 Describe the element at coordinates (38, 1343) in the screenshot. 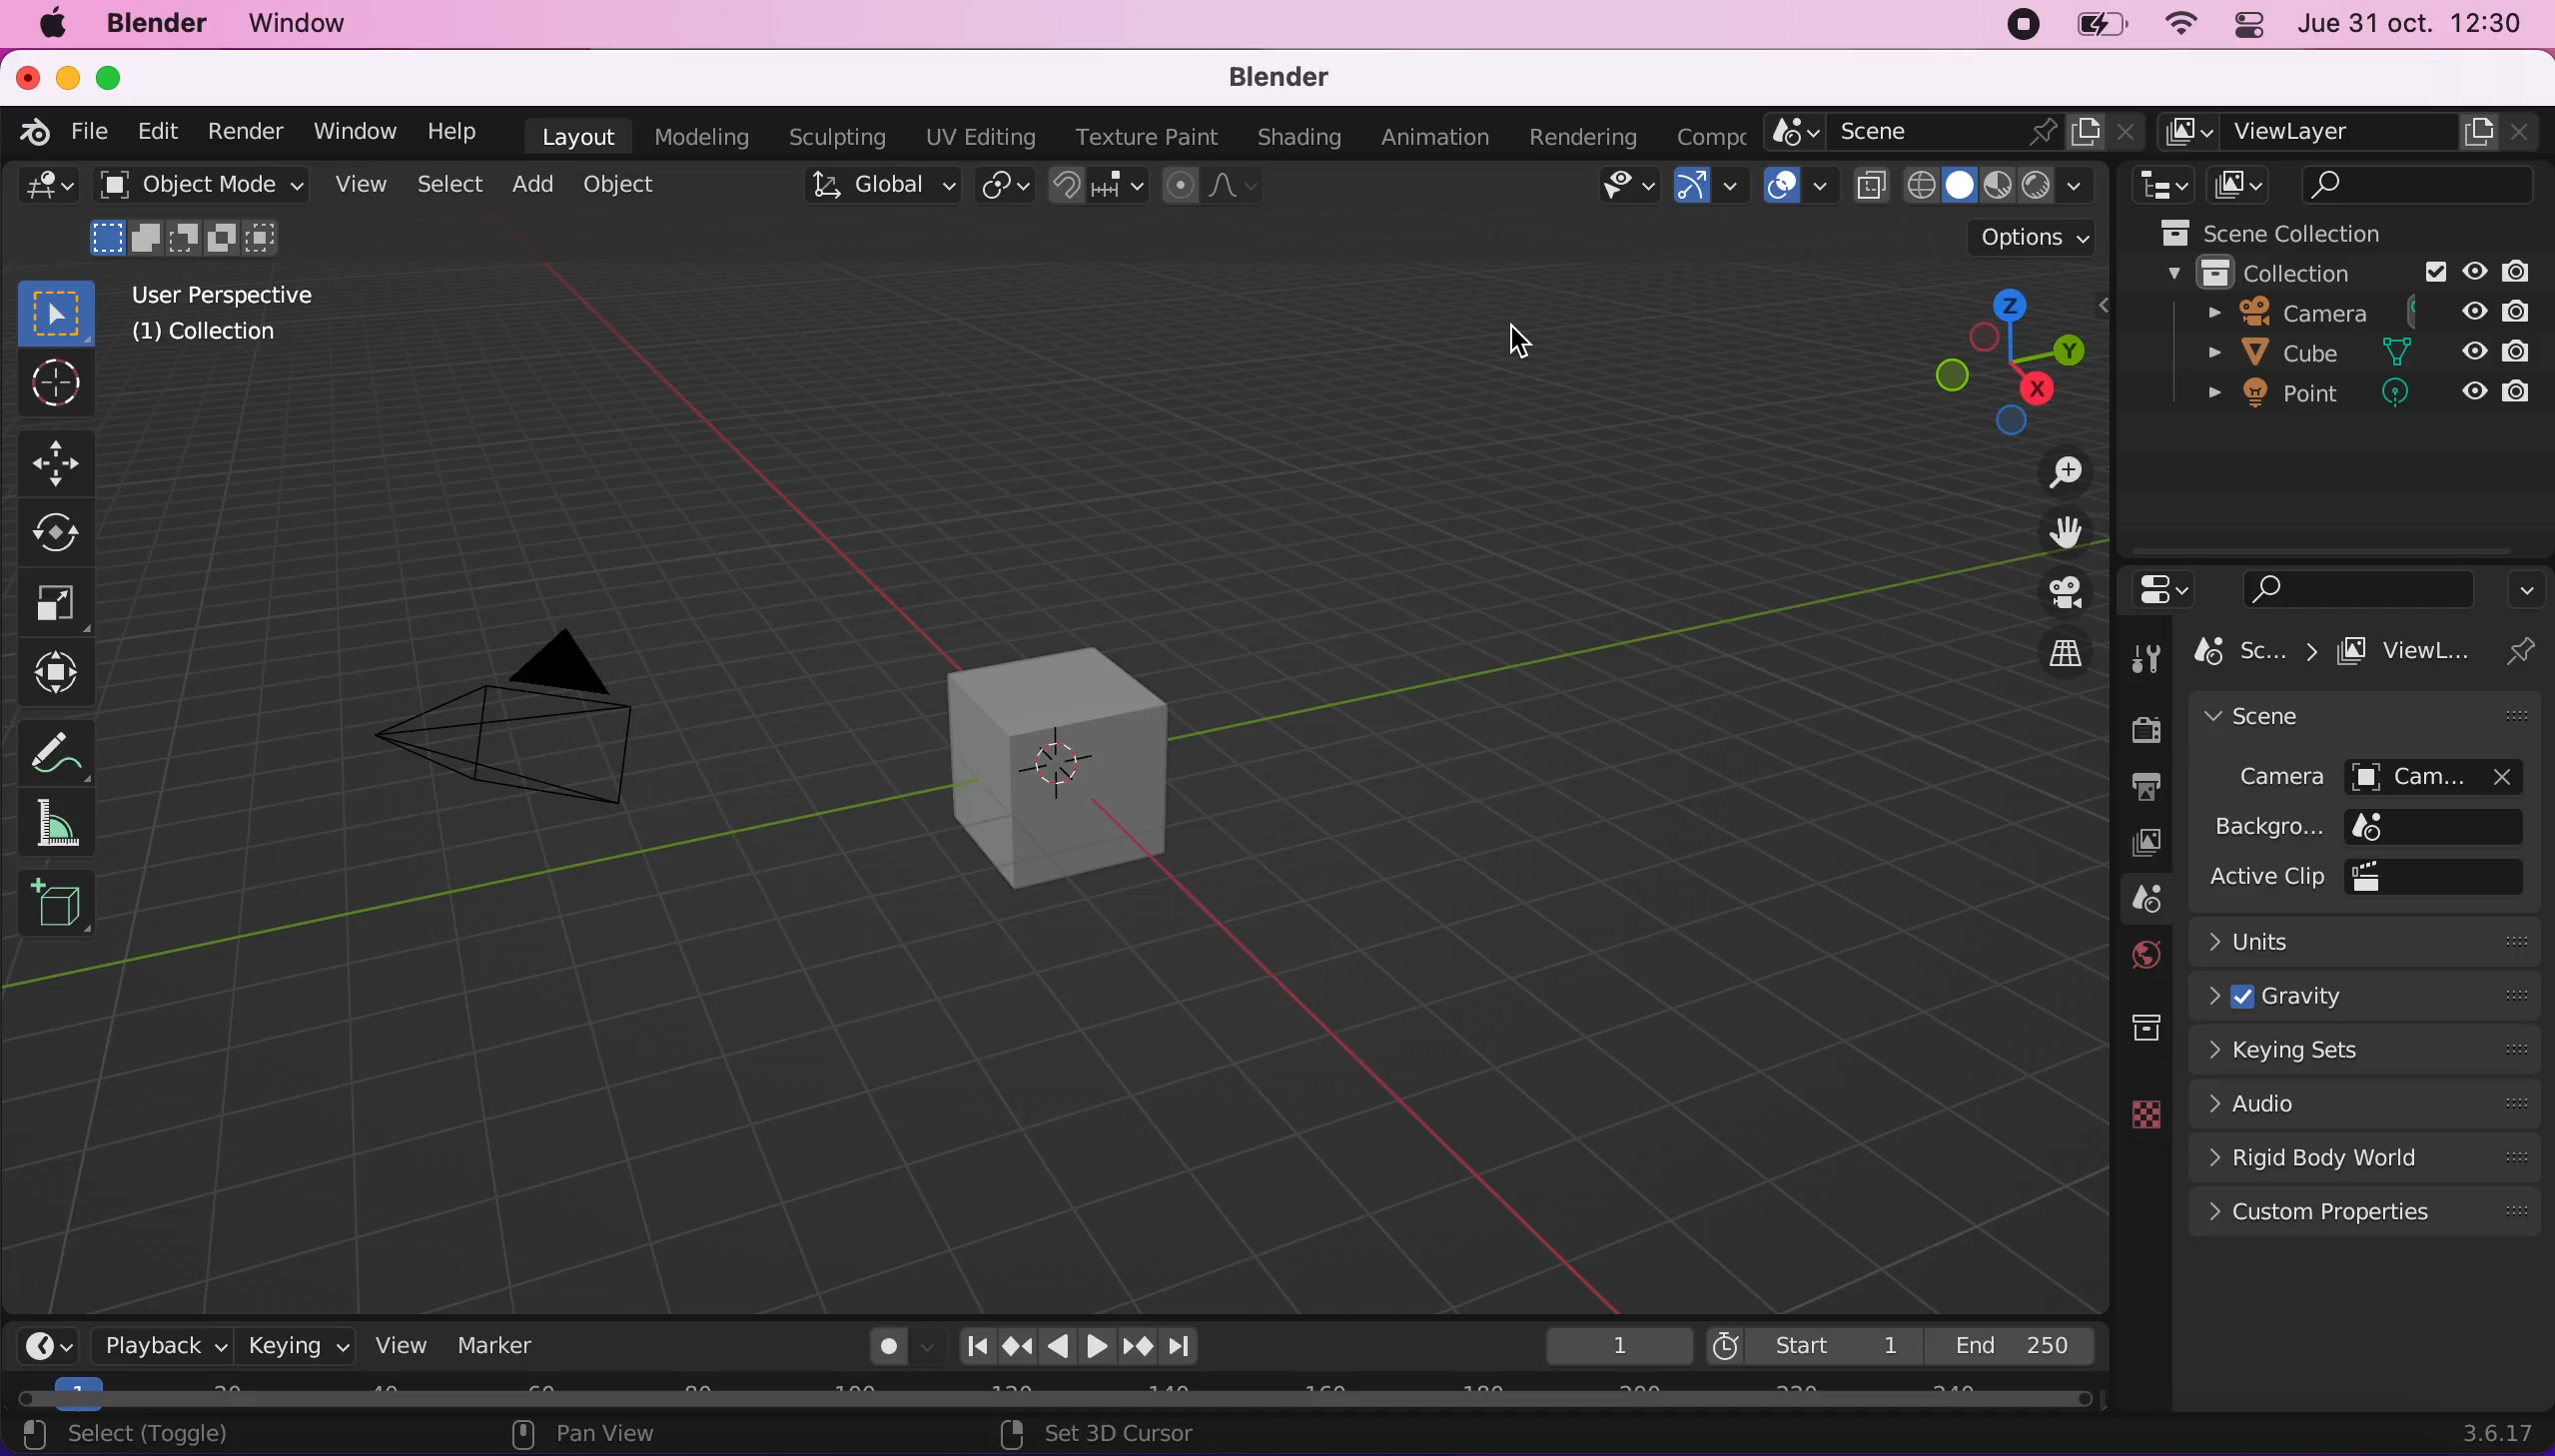

I see `editor type` at that location.